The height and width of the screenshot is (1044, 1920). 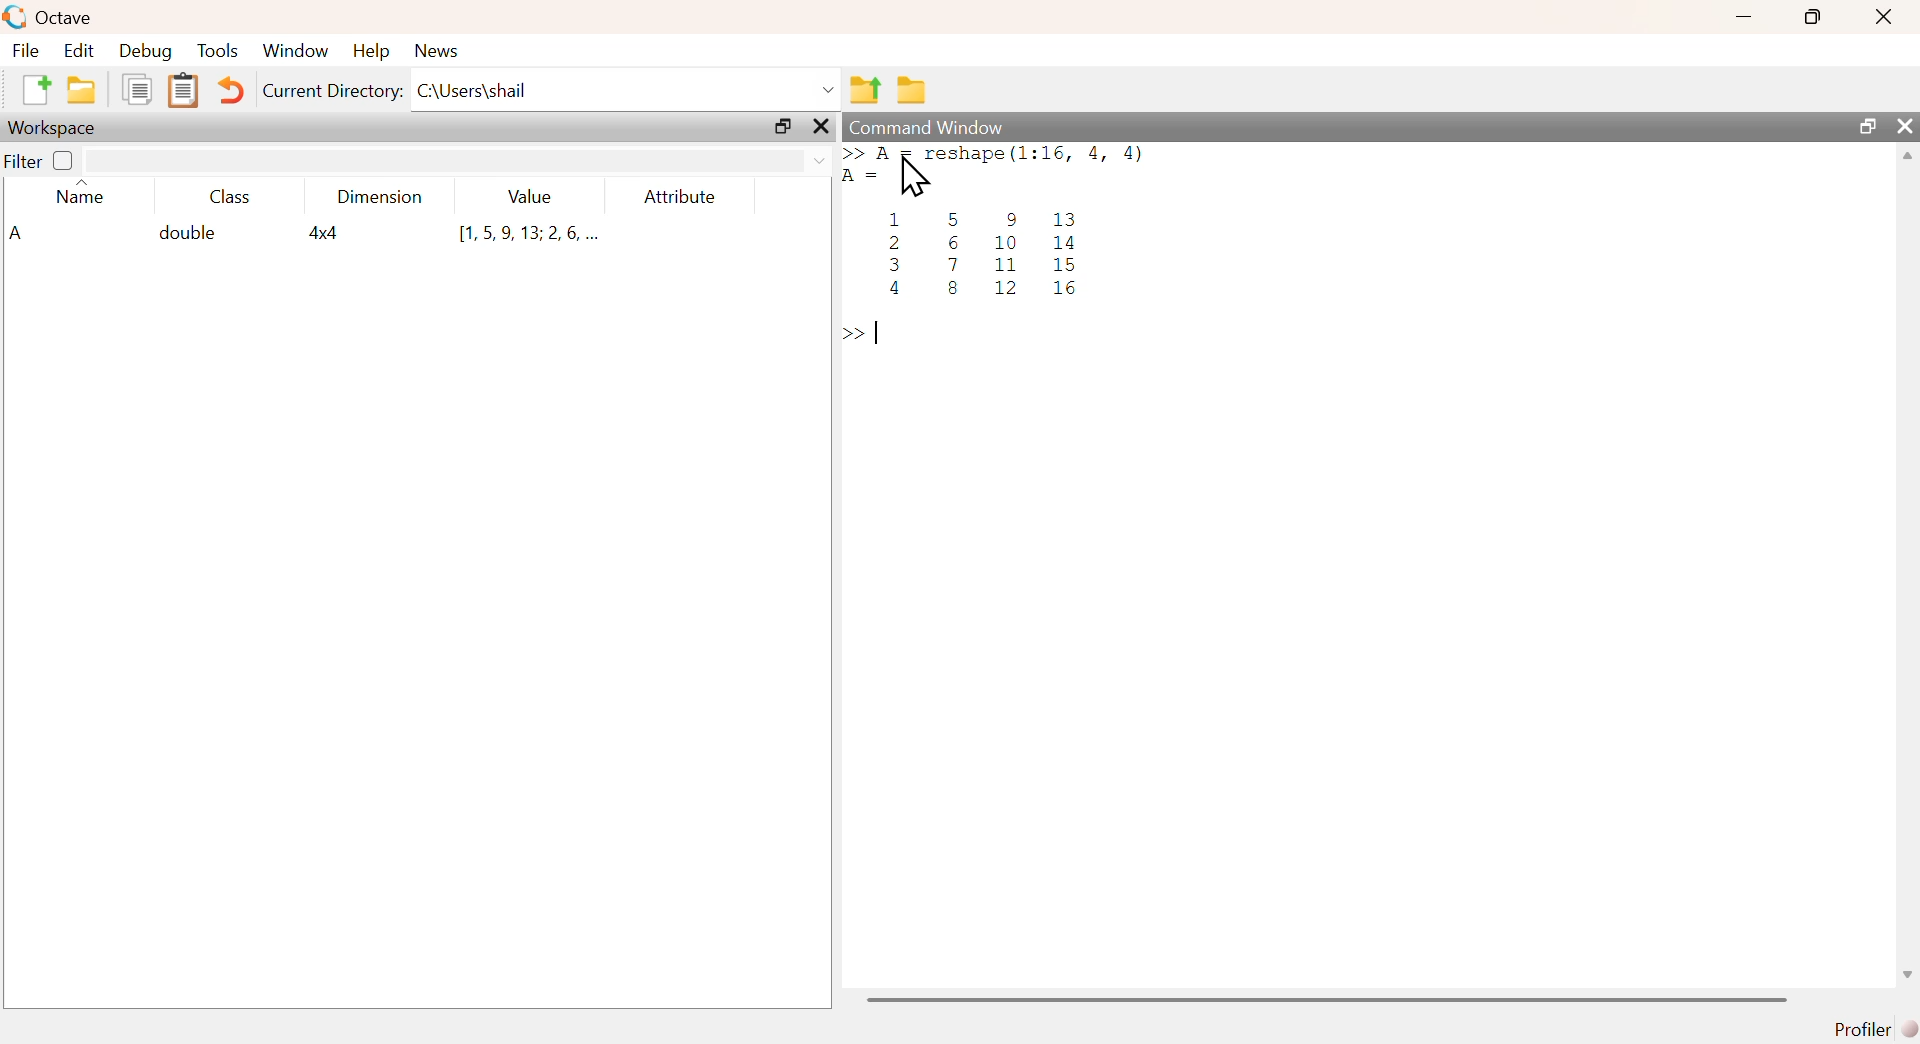 What do you see at coordinates (298, 50) in the screenshot?
I see `window` at bounding box center [298, 50].